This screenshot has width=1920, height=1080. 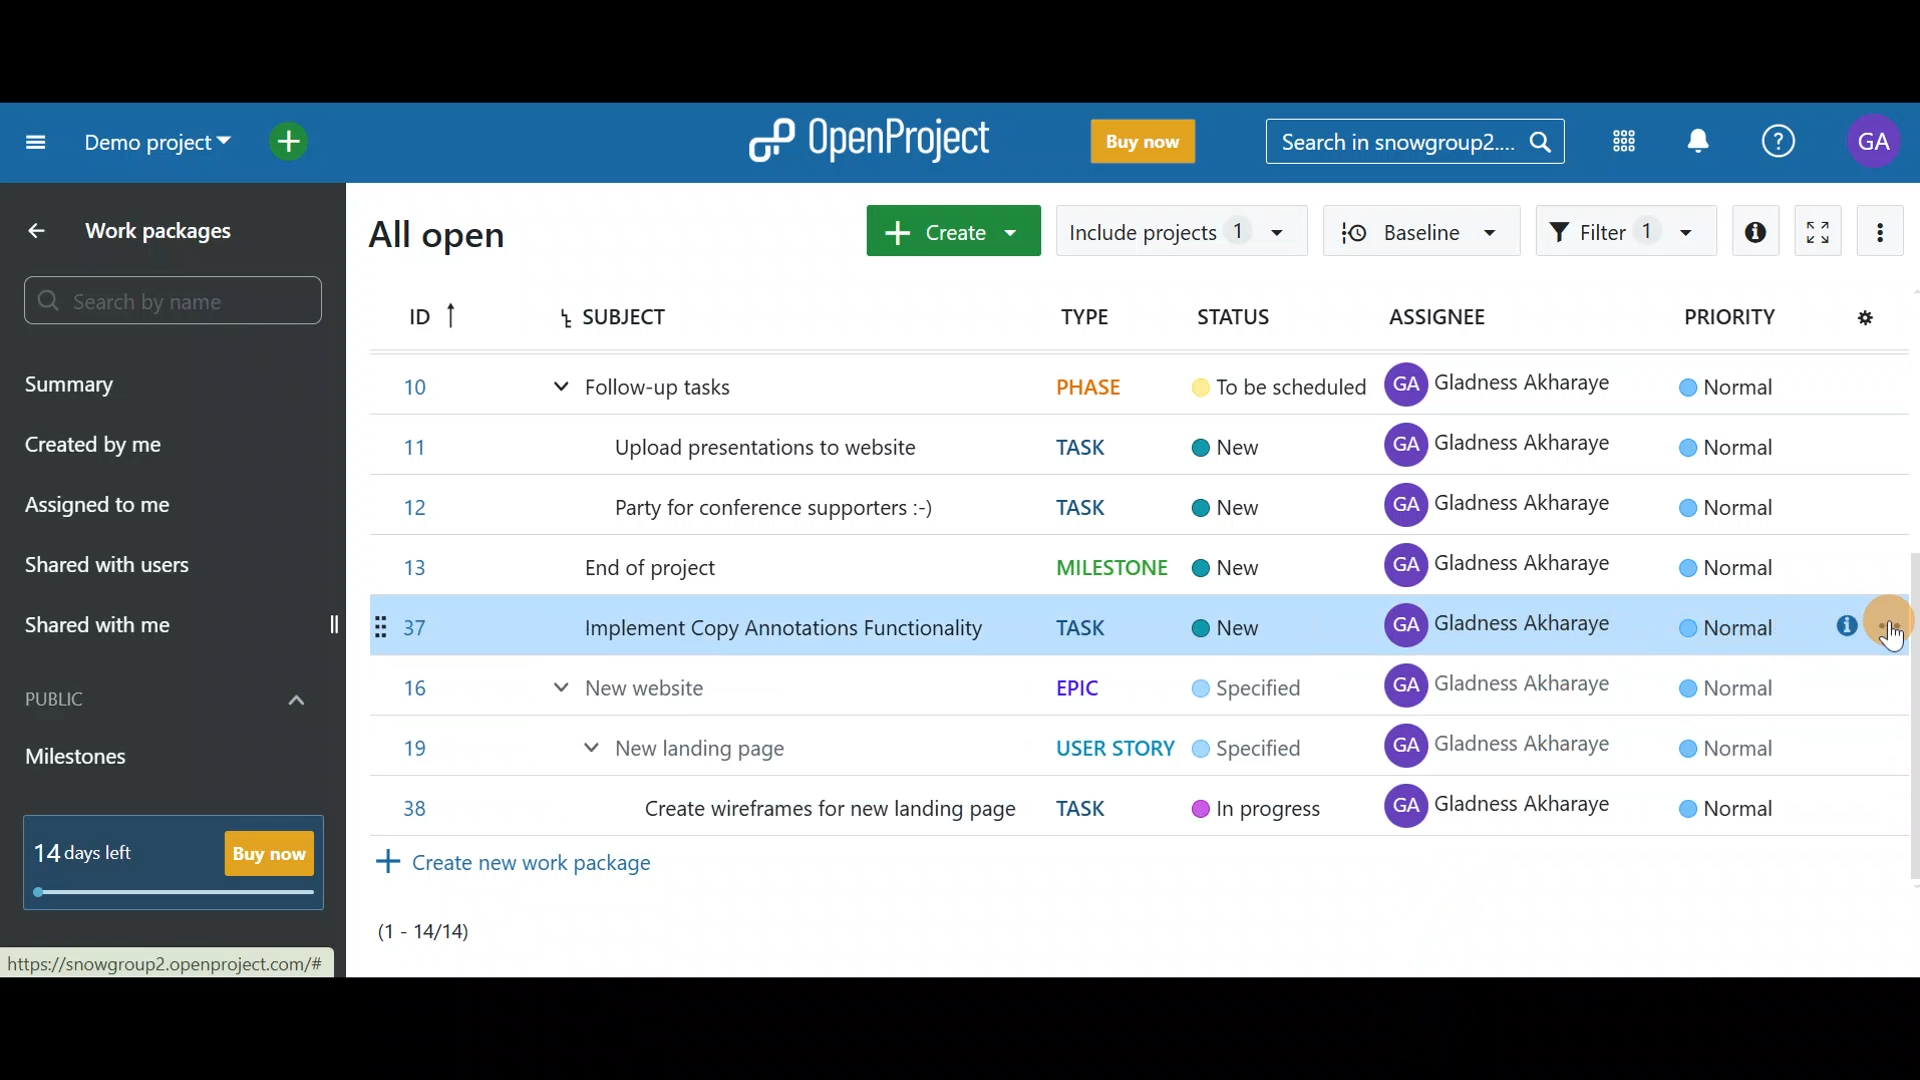 What do you see at coordinates (1258, 810) in the screenshot?
I see `In progress` at bounding box center [1258, 810].